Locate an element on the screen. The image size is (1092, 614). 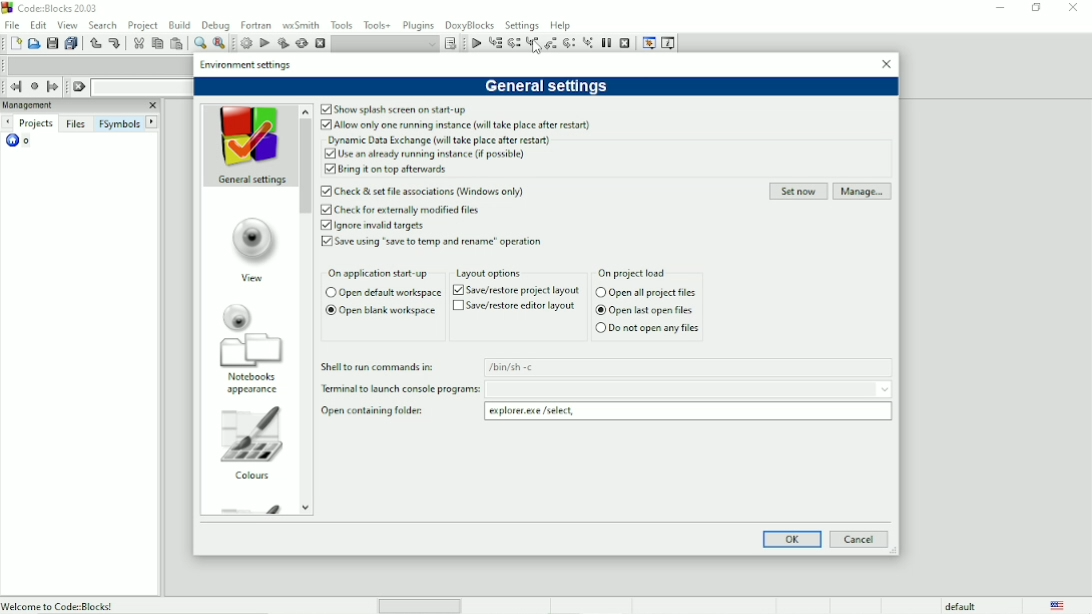
Jump back is located at coordinates (15, 87).